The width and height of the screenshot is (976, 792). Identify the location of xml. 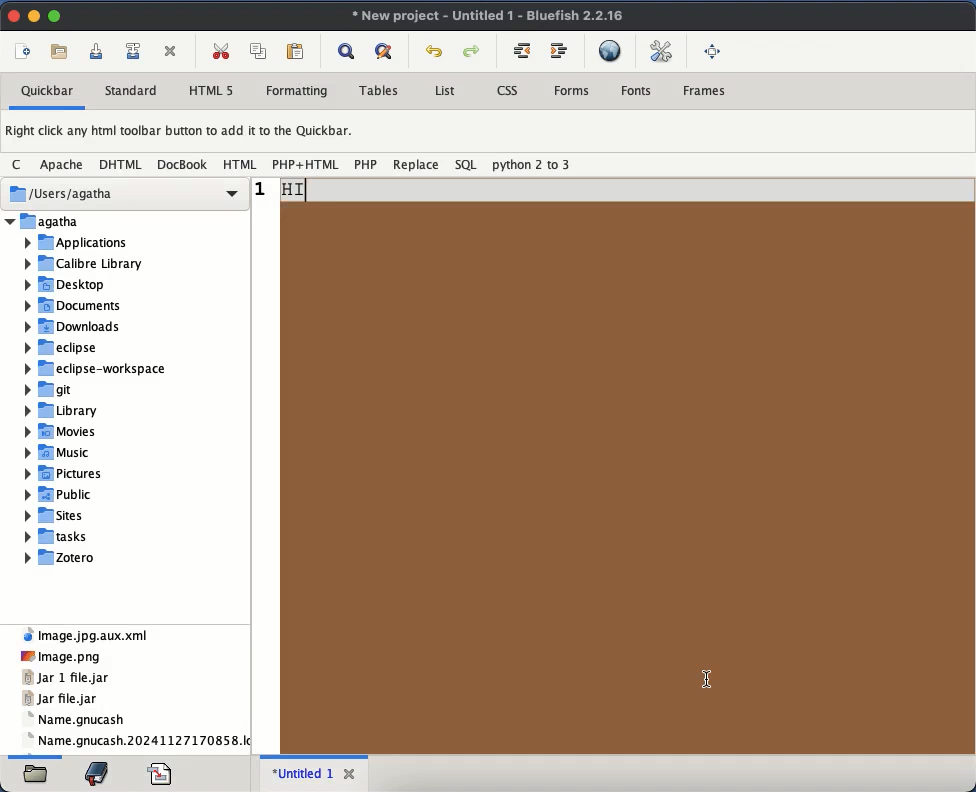
(89, 633).